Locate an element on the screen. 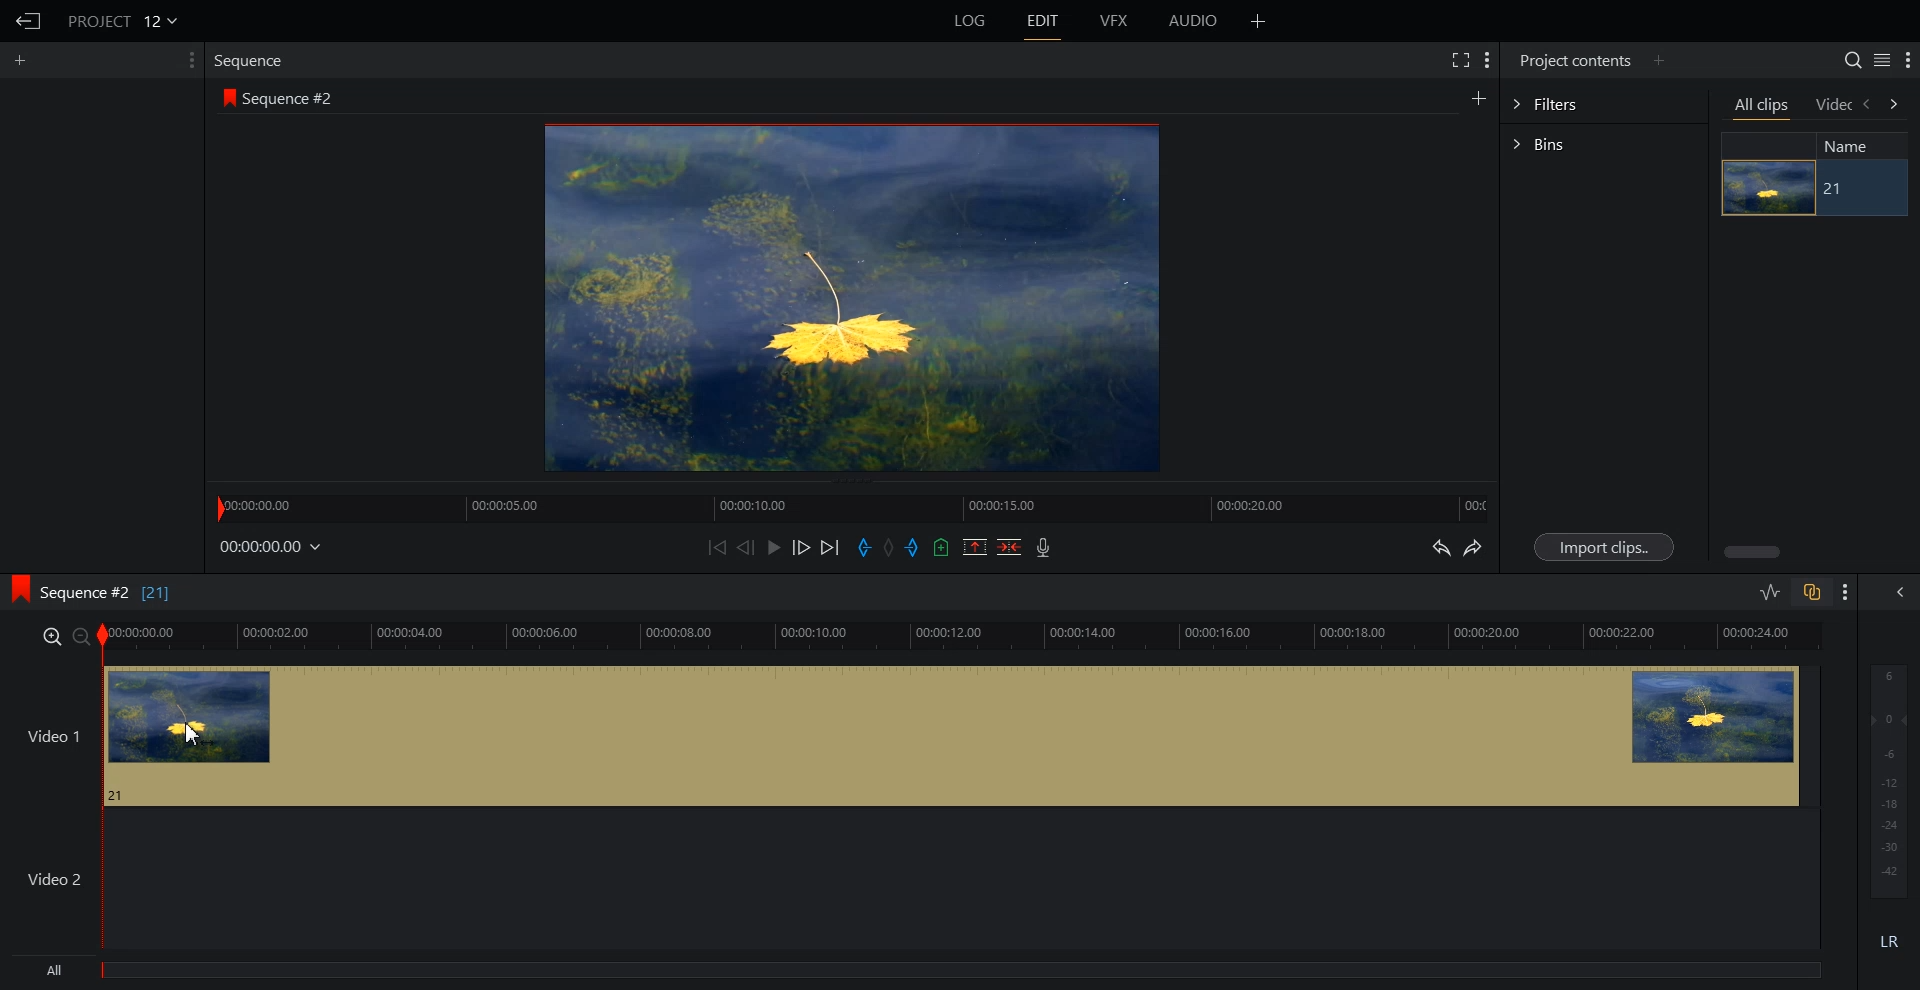 This screenshot has width=1920, height=990. Sequence #2 [21] is located at coordinates (110, 590).